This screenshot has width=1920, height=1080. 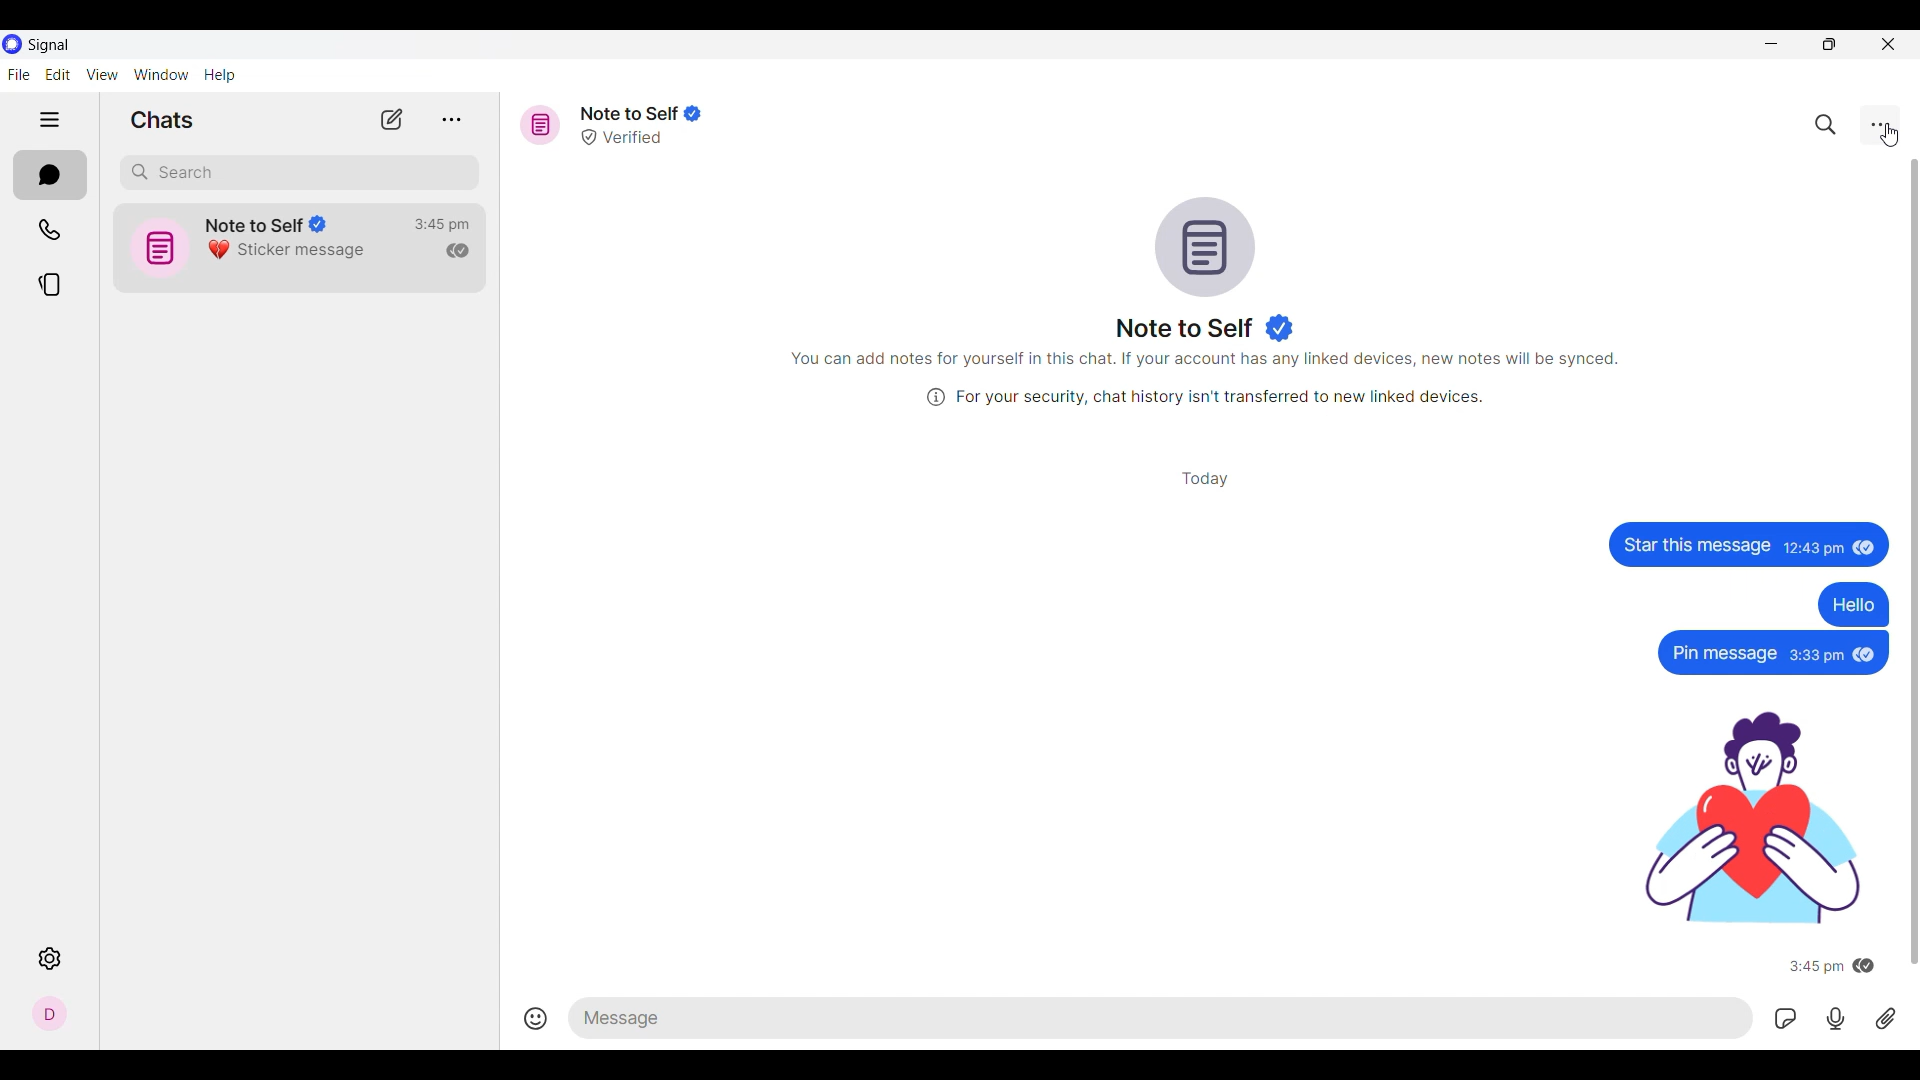 What do you see at coordinates (1197, 359) in the screenshot?
I see `You can add notes for yourself in this chat. If your account has any linked devices, new notes will be synced.` at bounding box center [1197, 359].